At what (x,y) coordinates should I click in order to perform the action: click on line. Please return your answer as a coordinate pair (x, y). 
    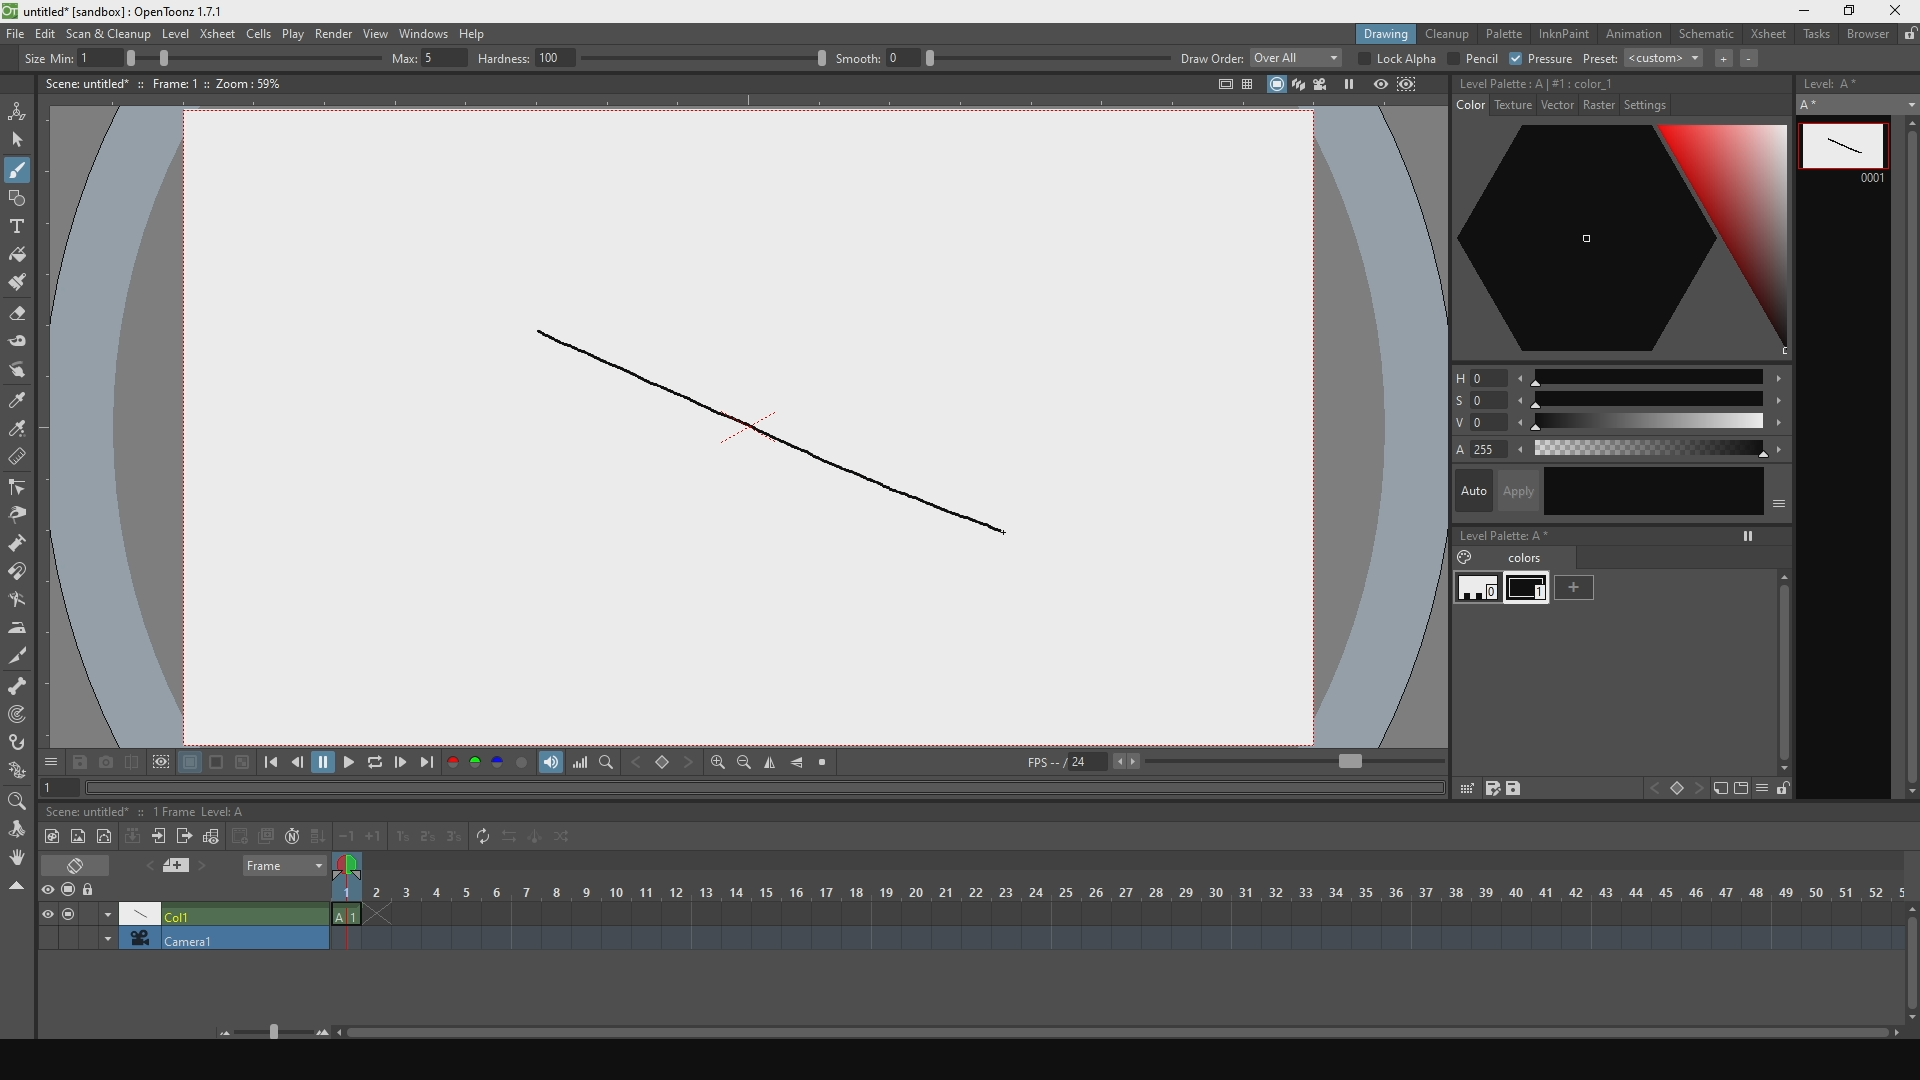
    Looking at the image, I should click on (774, 434).